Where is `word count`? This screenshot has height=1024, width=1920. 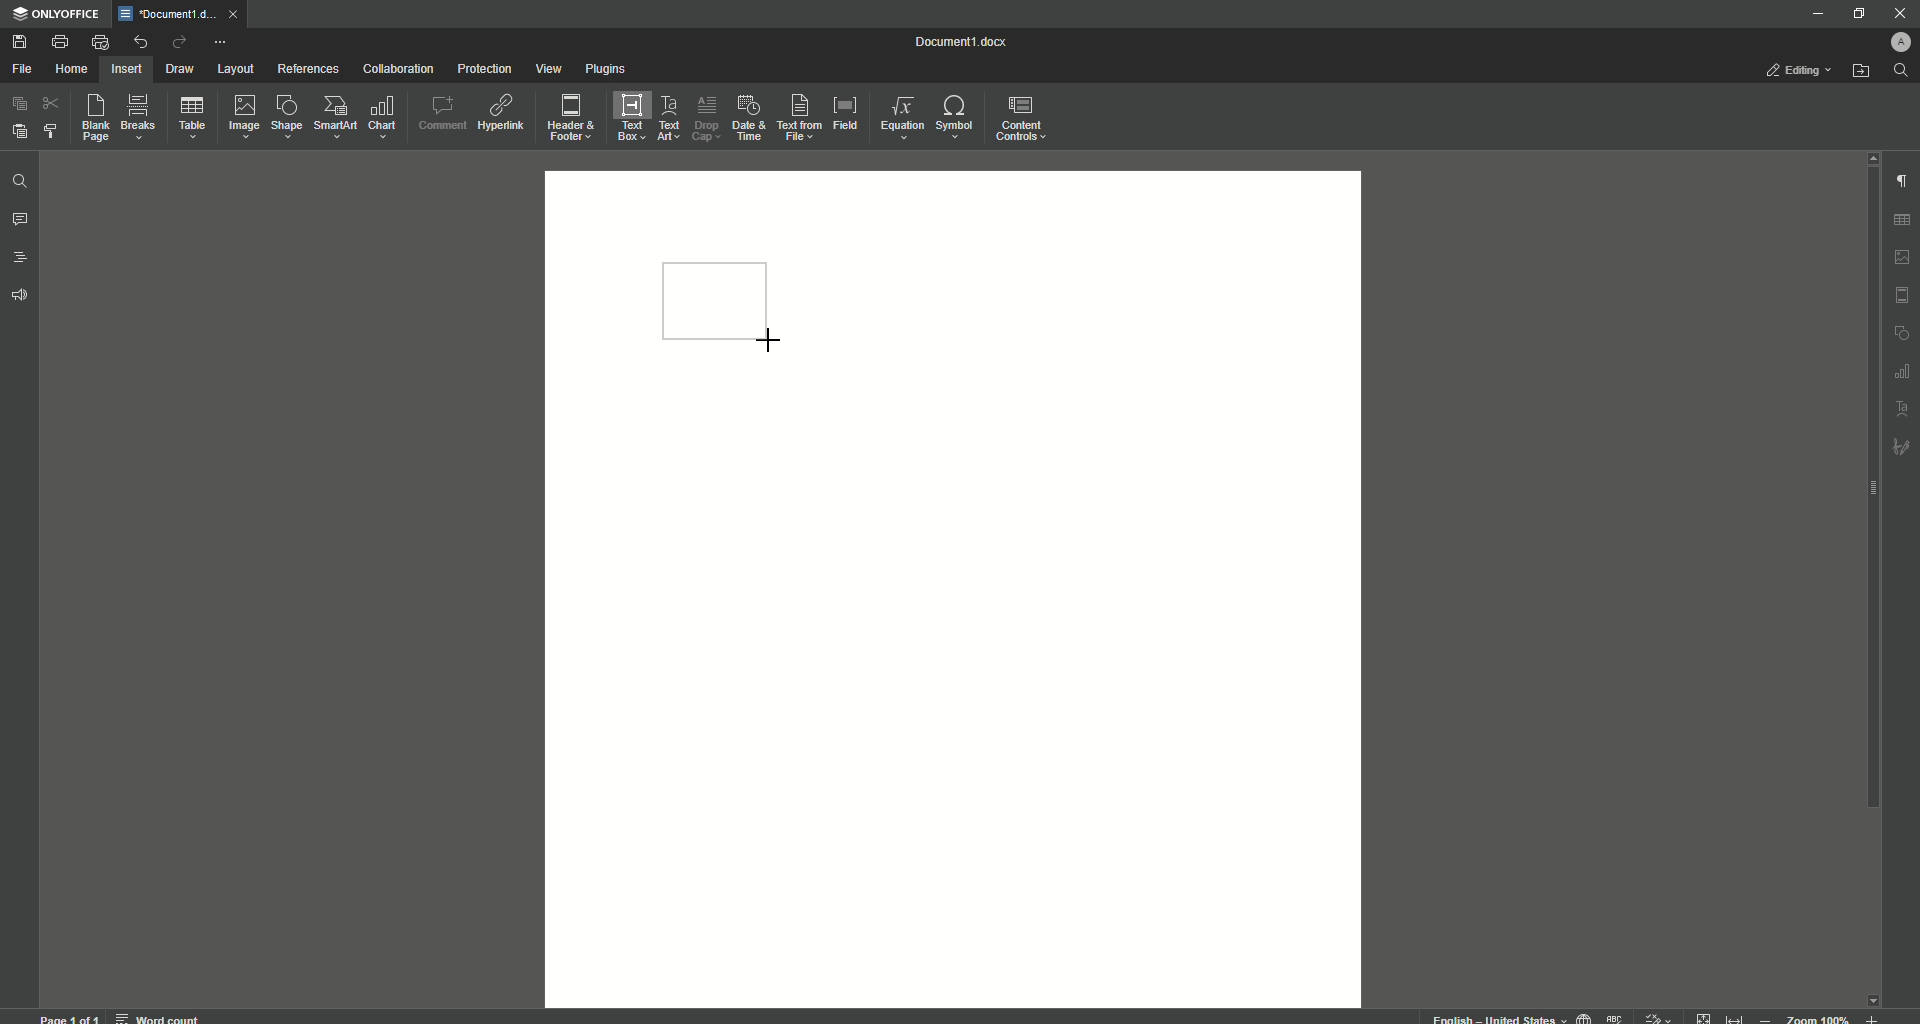 word count is located at coordinates (156, 1015).